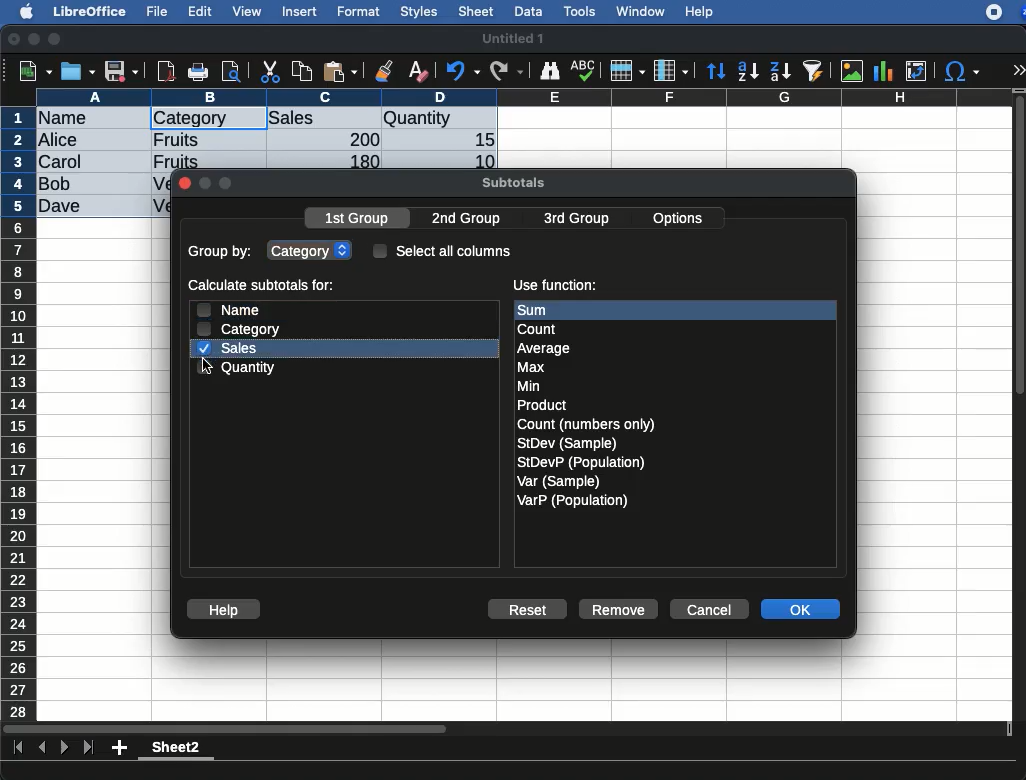 This screenshot has height=780, width=1026. What do you see at coordinates (781, 72) in the screenshot?
I see `descending` at bounding box center [781, 72].